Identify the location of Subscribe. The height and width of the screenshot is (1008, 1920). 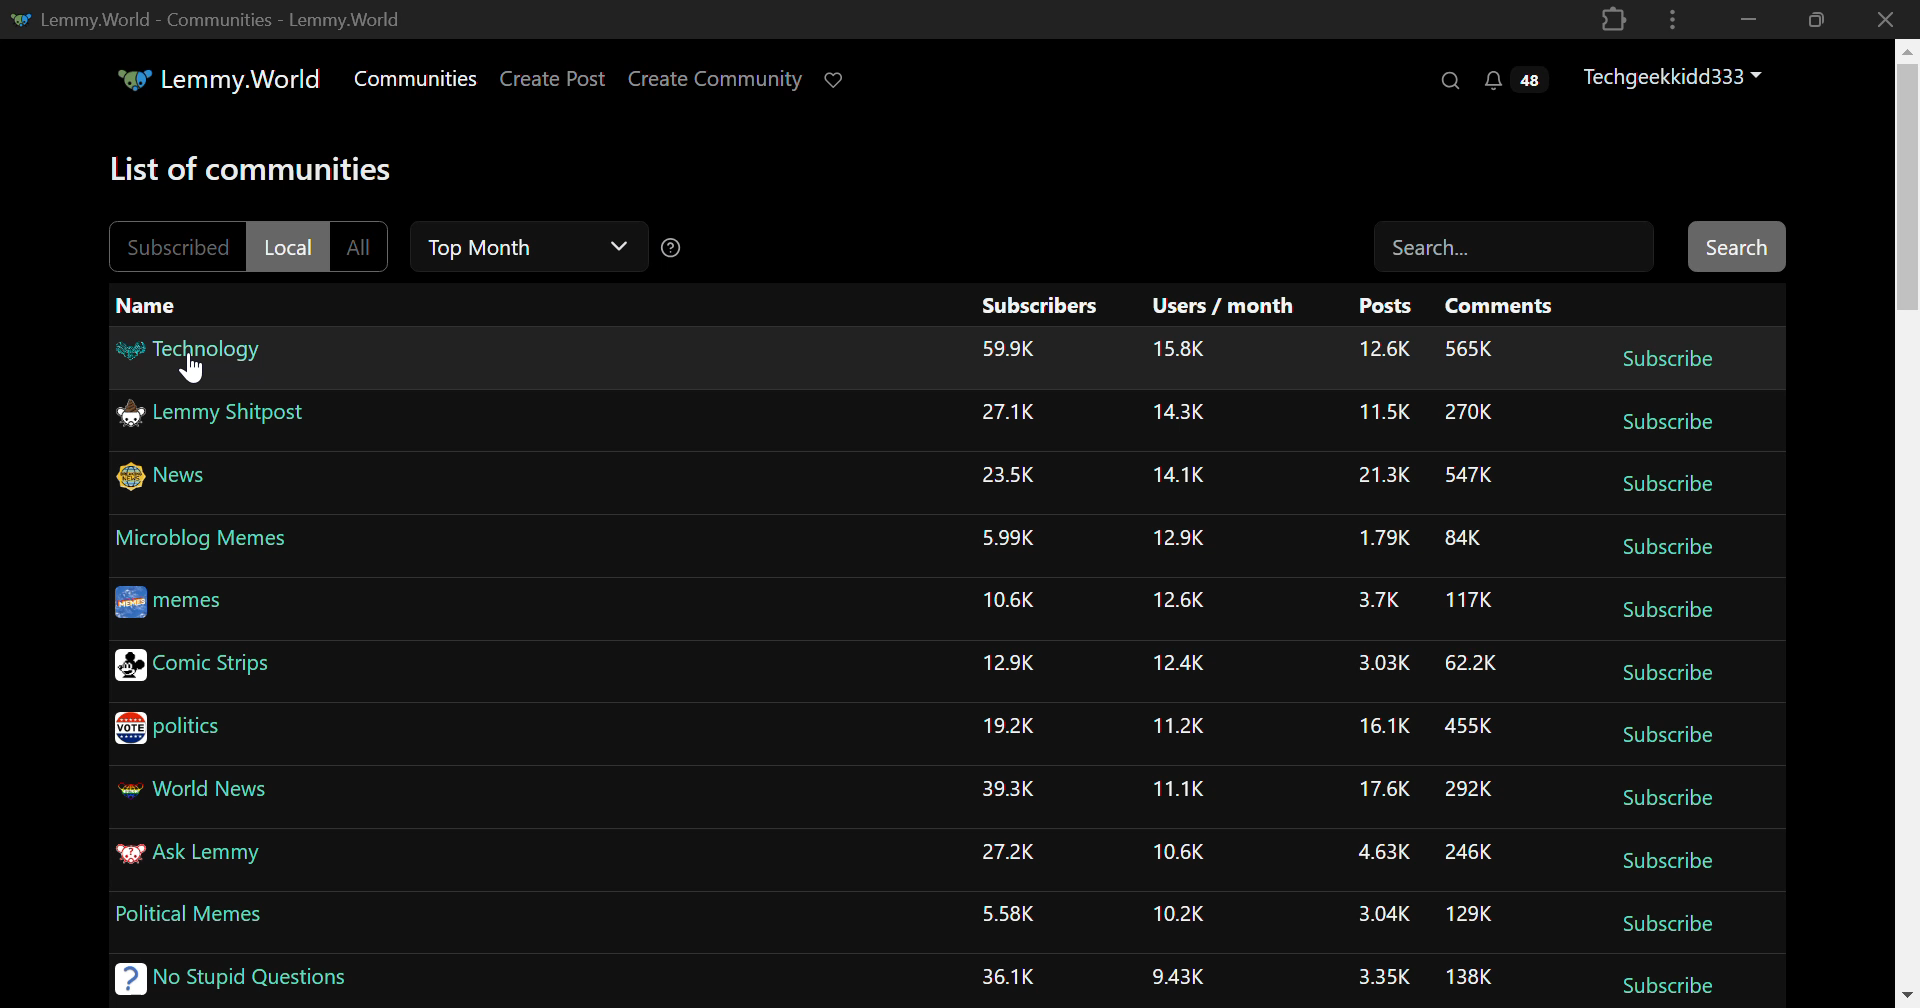
(1669, 799).